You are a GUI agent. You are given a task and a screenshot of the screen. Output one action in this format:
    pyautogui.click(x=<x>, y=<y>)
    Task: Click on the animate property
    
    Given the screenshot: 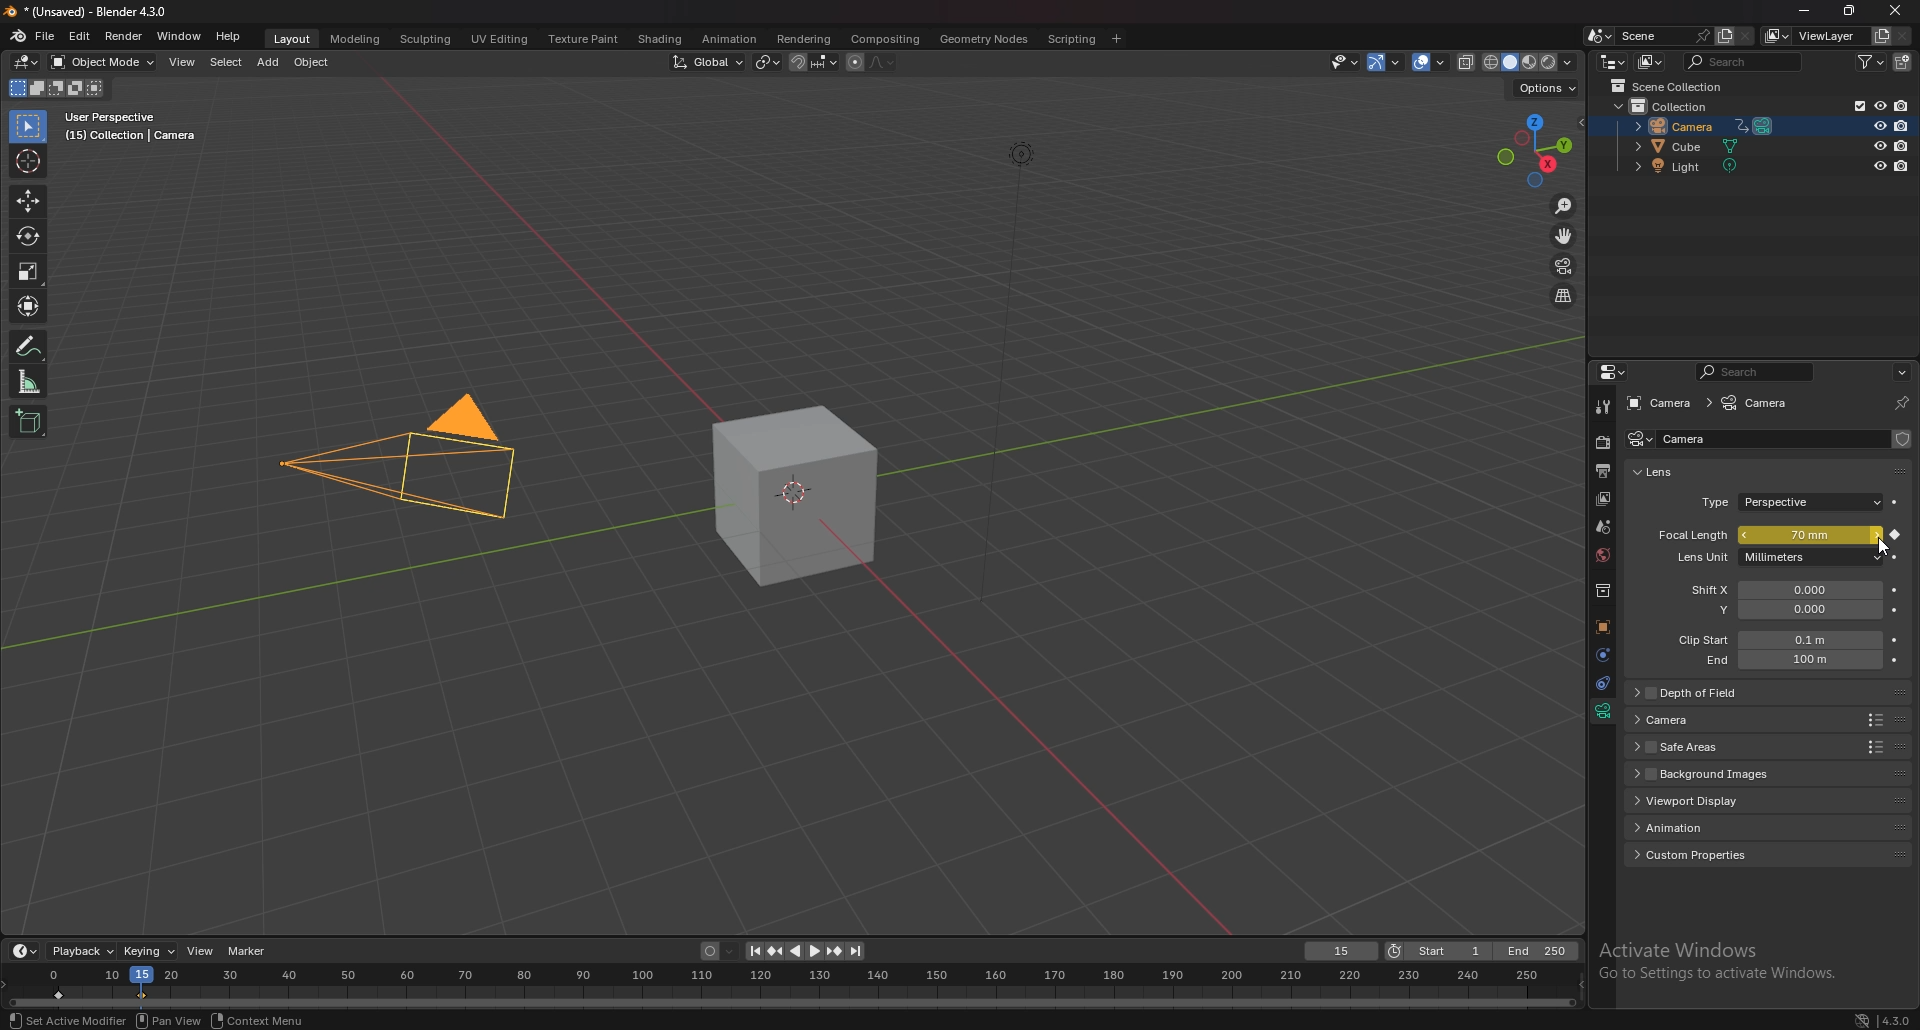 What is the action you would take?
    pyautogui.click(x=1897, y=610)
    